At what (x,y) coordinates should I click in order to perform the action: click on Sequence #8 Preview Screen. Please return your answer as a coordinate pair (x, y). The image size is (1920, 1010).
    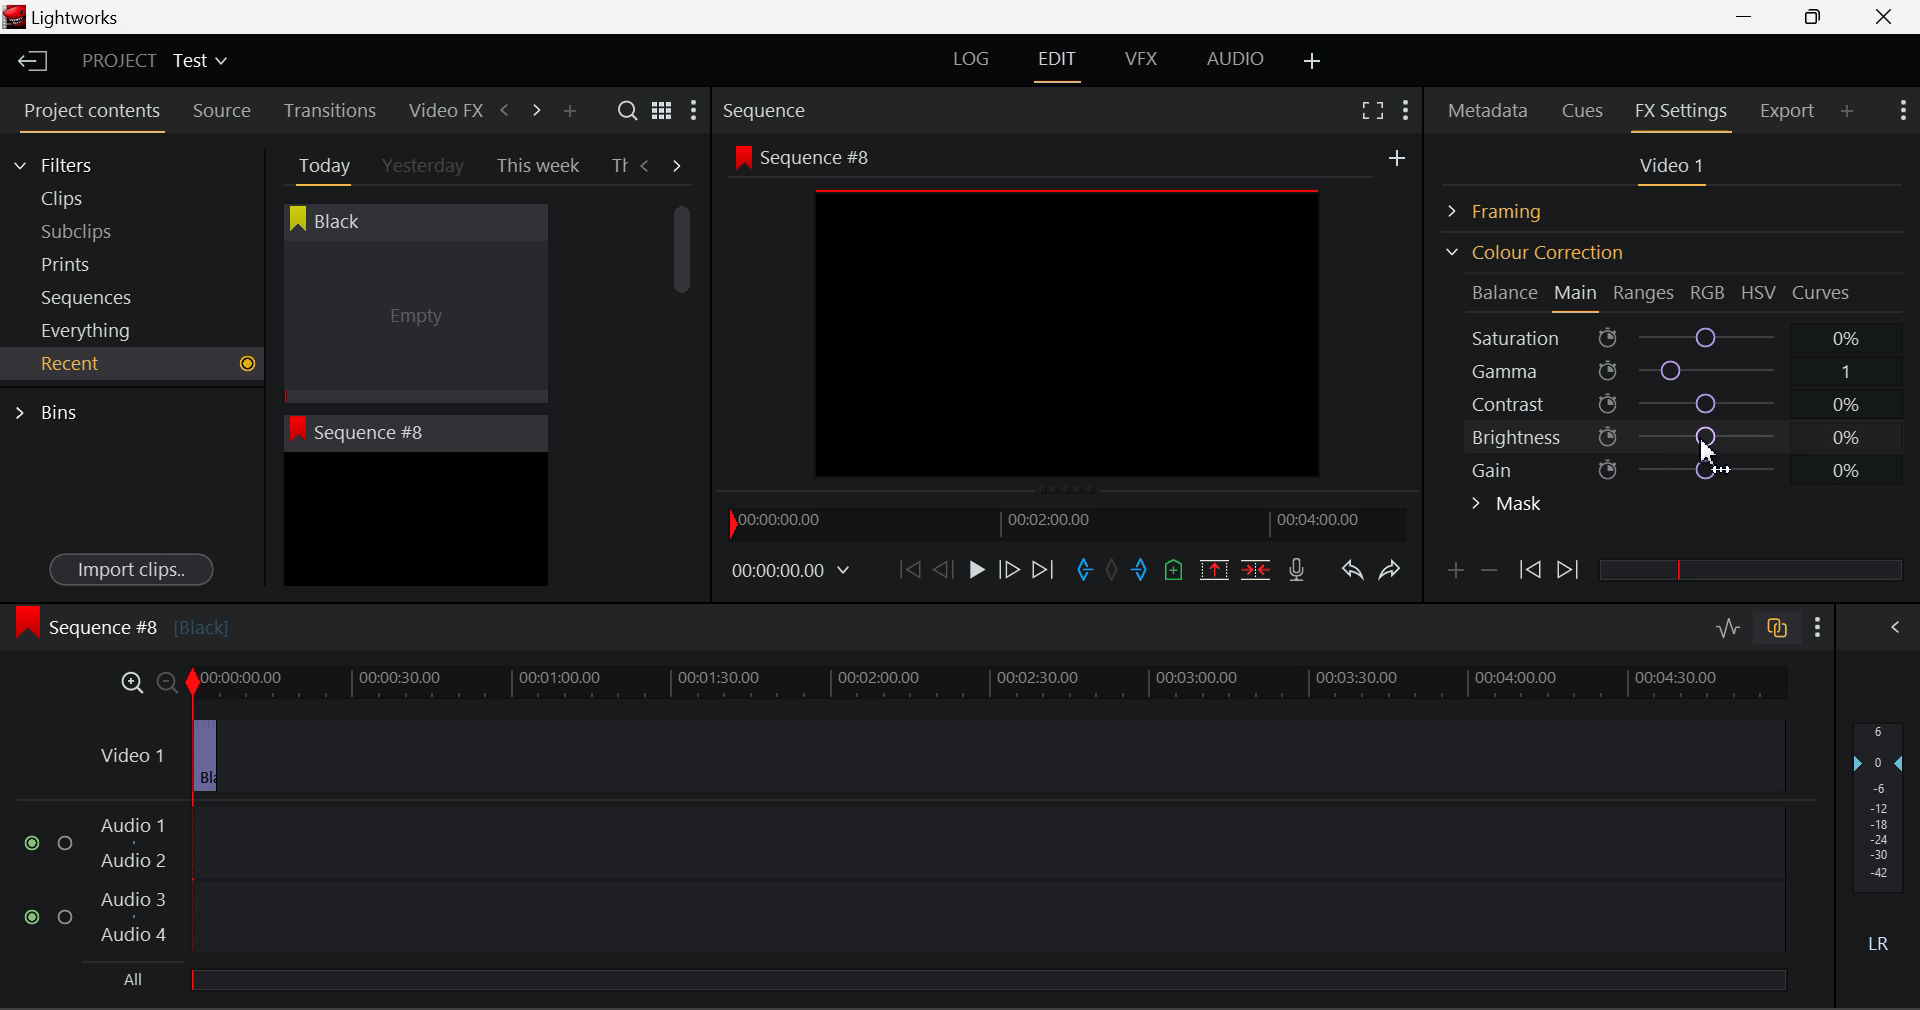
    Looking at the image, I should click on (1068, 317).